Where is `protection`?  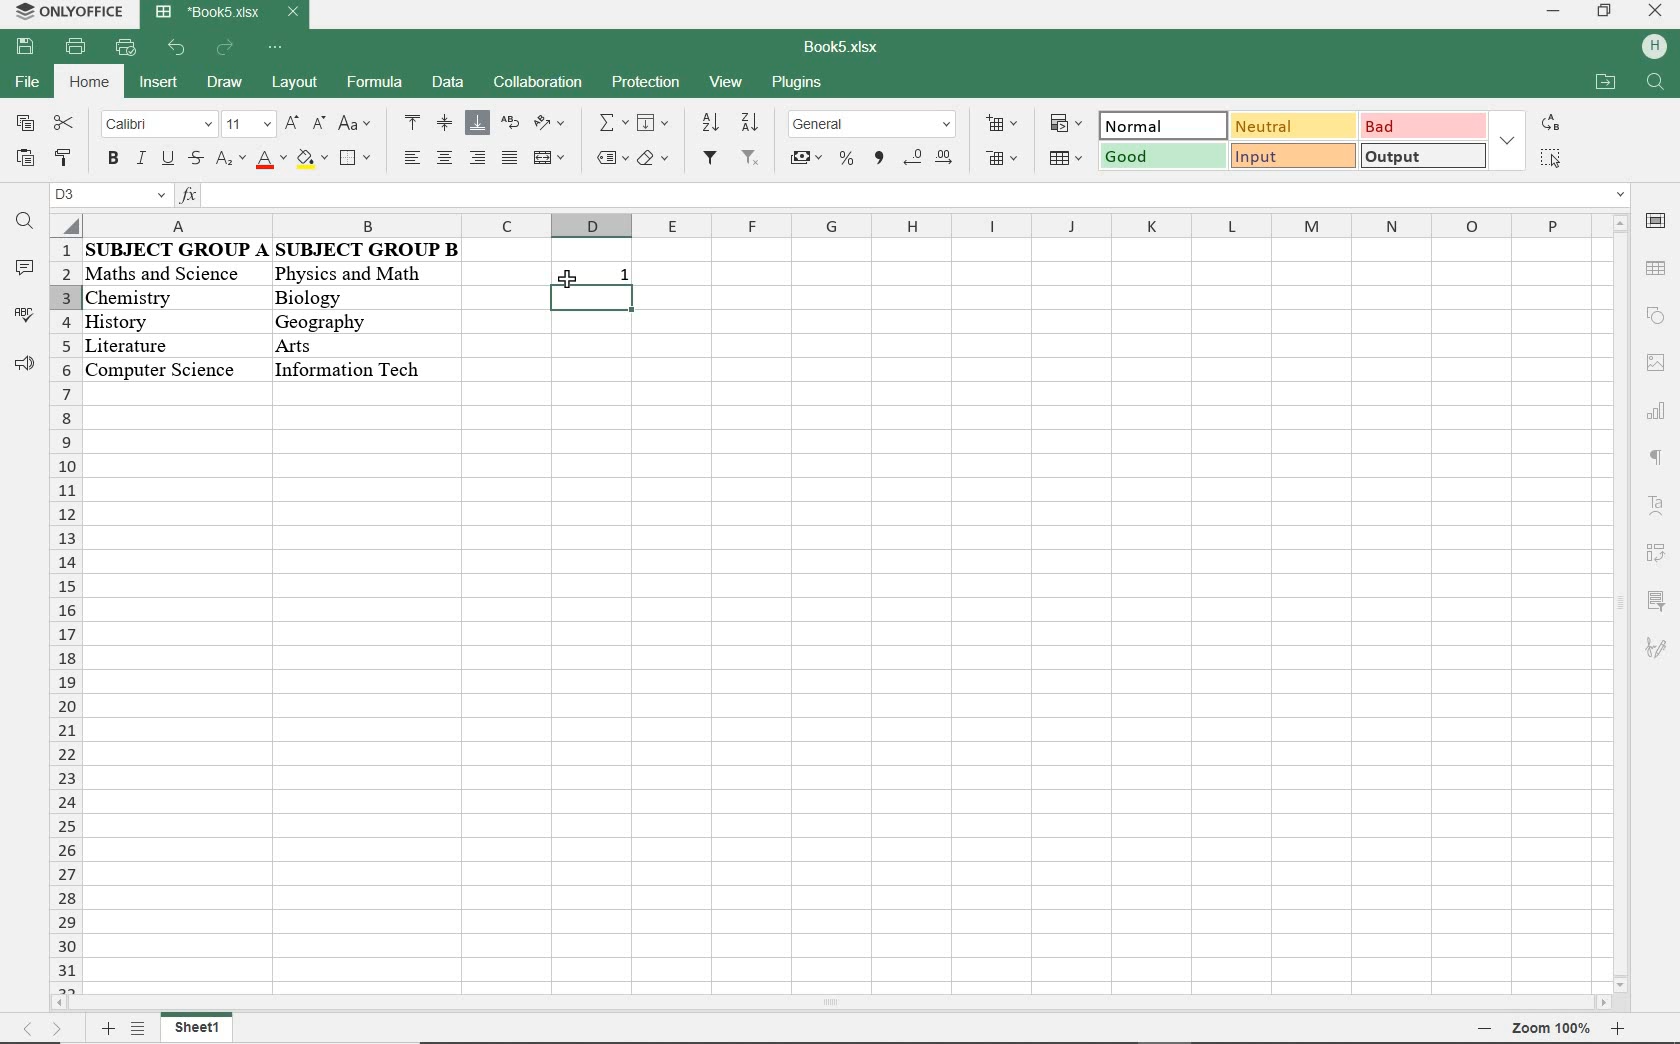 protection is located at coordinates (645, 84).